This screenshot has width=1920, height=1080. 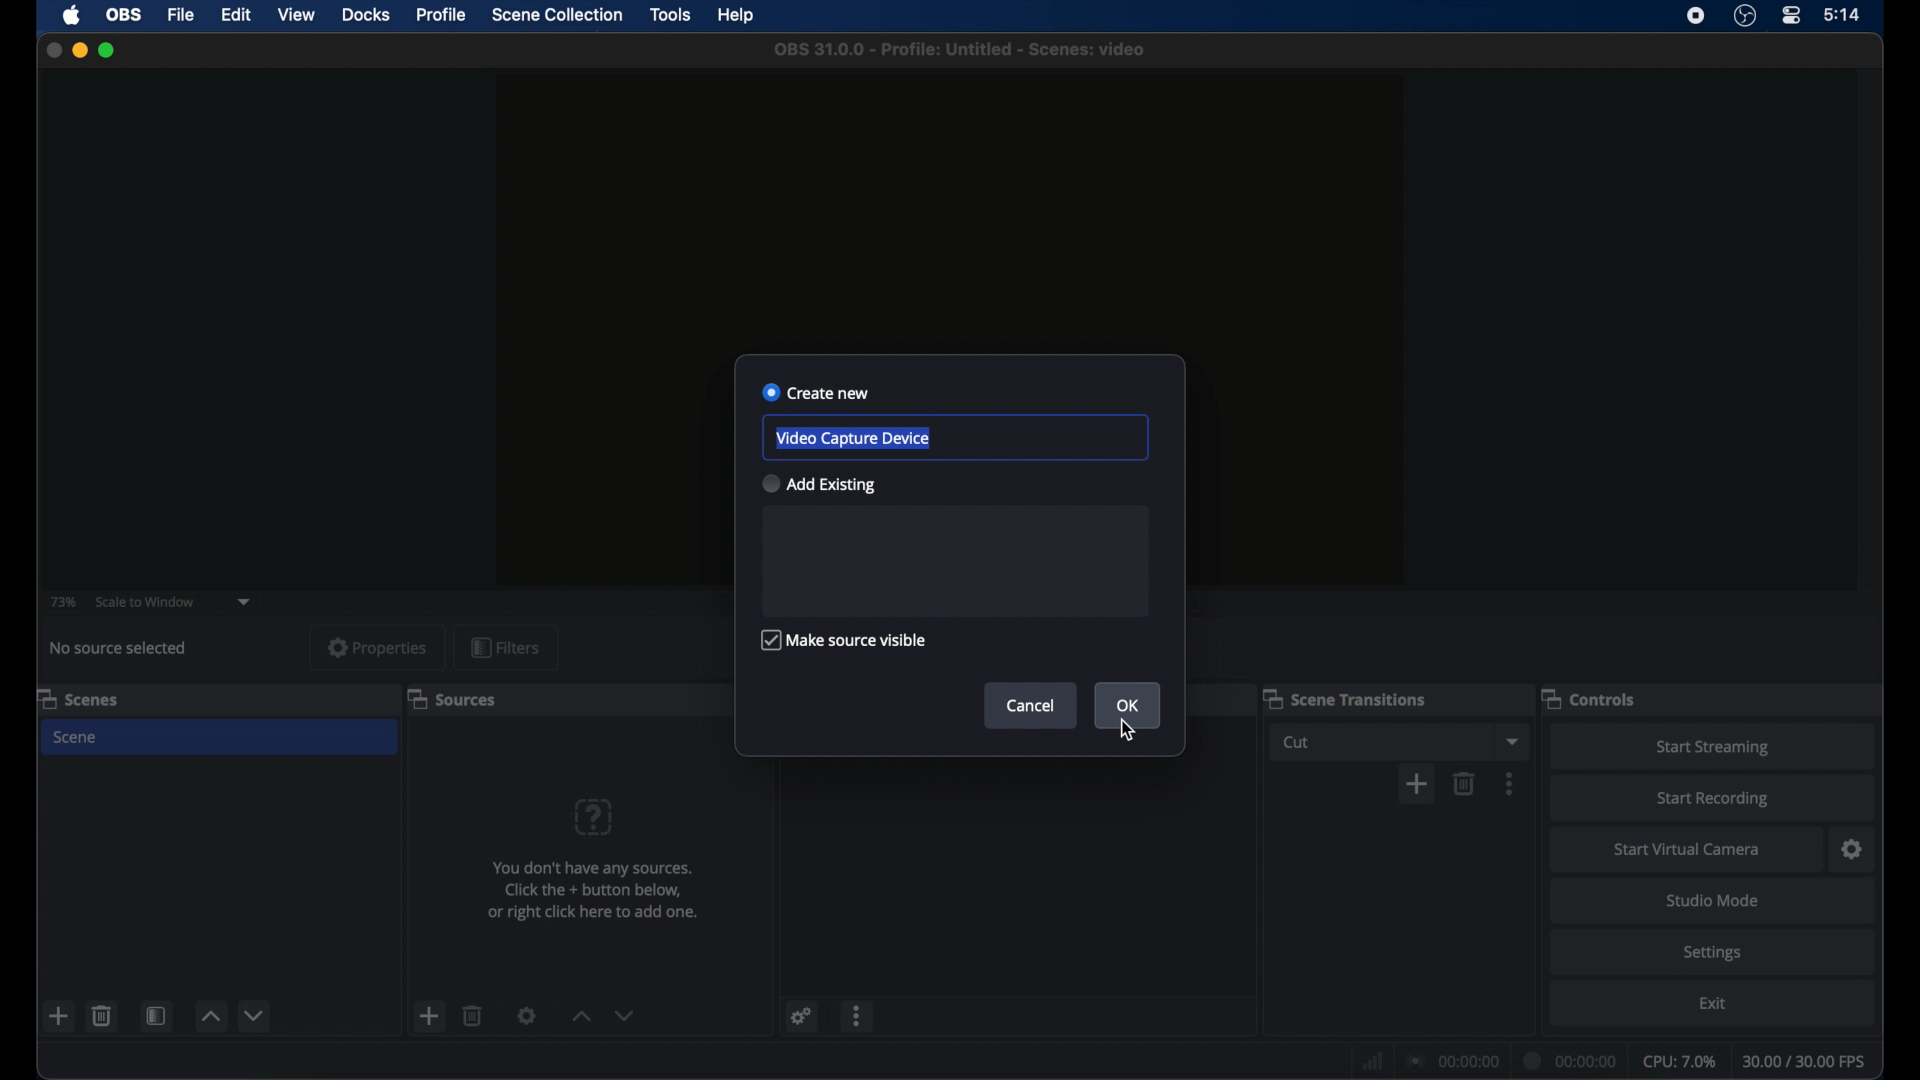 What do you see at coordinates (430, 1015) in the screenshot?
I see `add` at bounding box center [430, 1015].